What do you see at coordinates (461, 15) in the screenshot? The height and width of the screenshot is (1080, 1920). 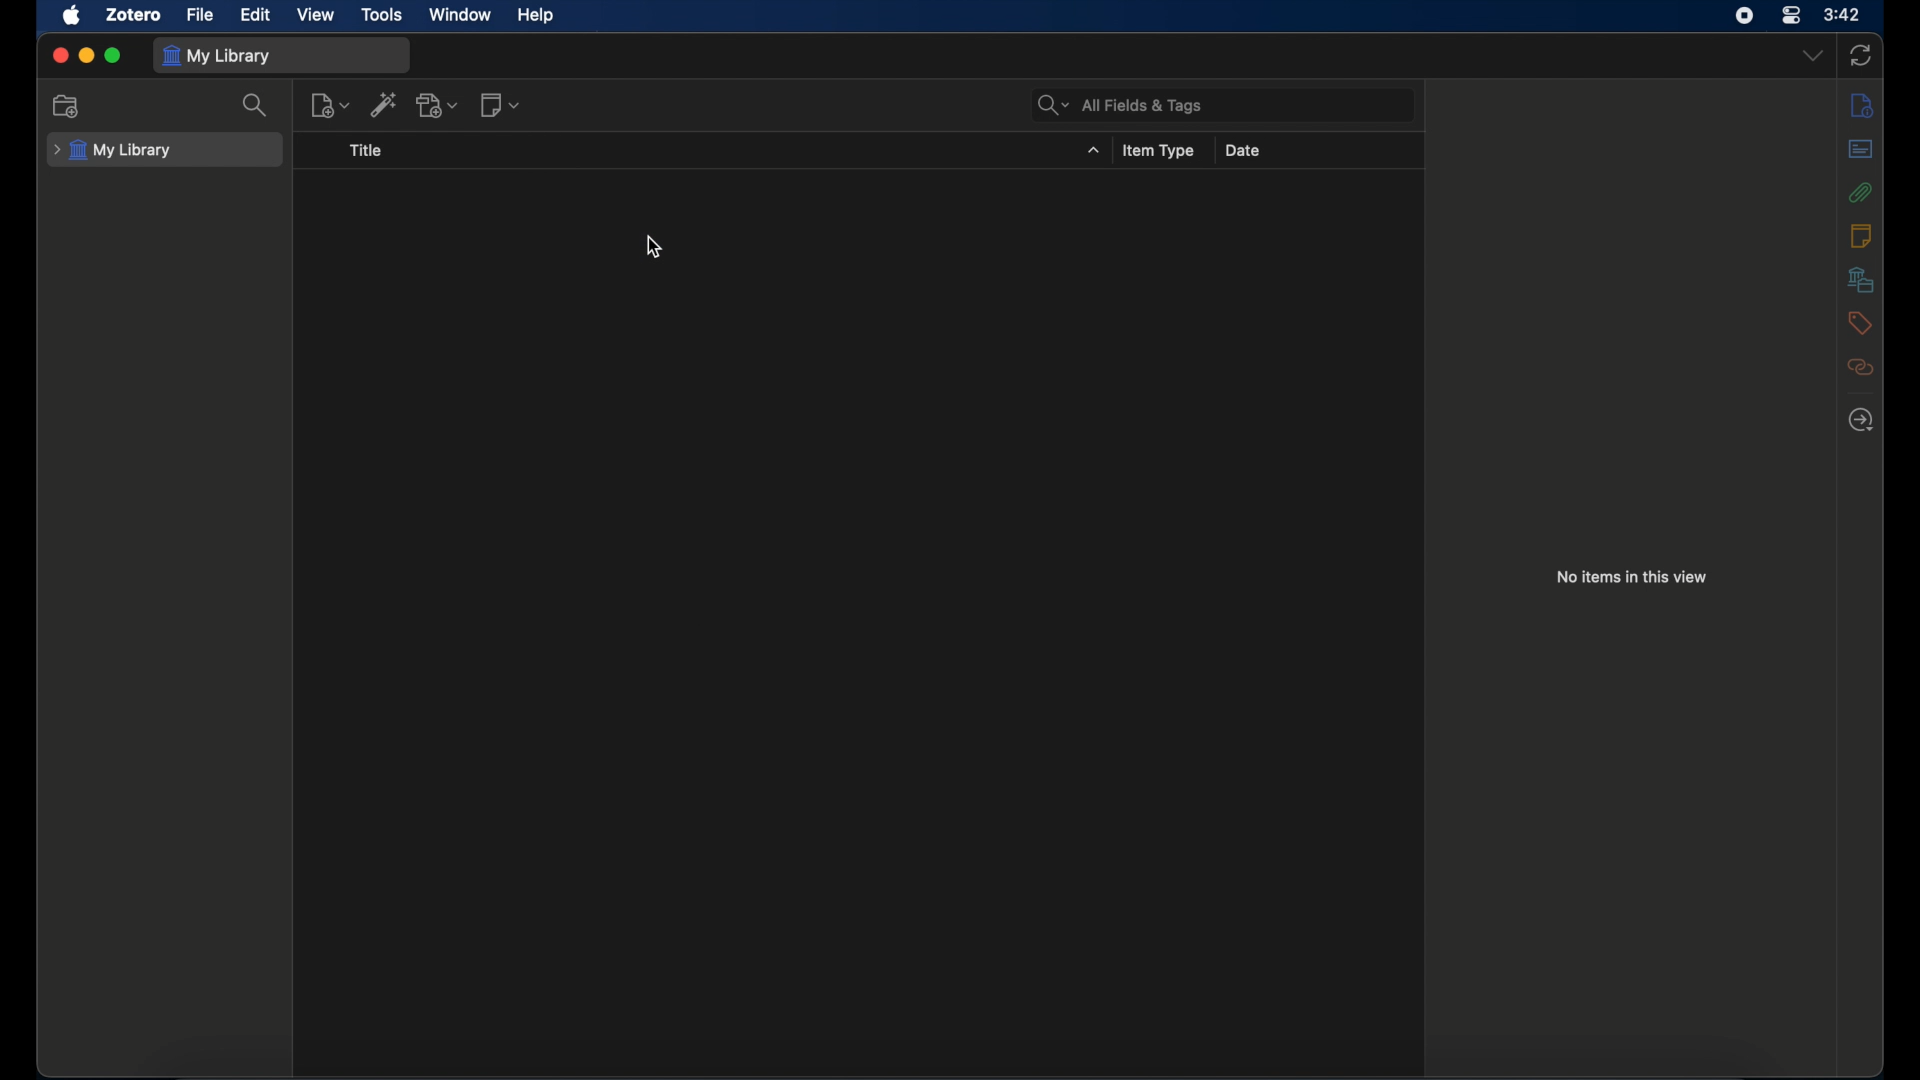 I see `window` at bounding box center [461, 15].